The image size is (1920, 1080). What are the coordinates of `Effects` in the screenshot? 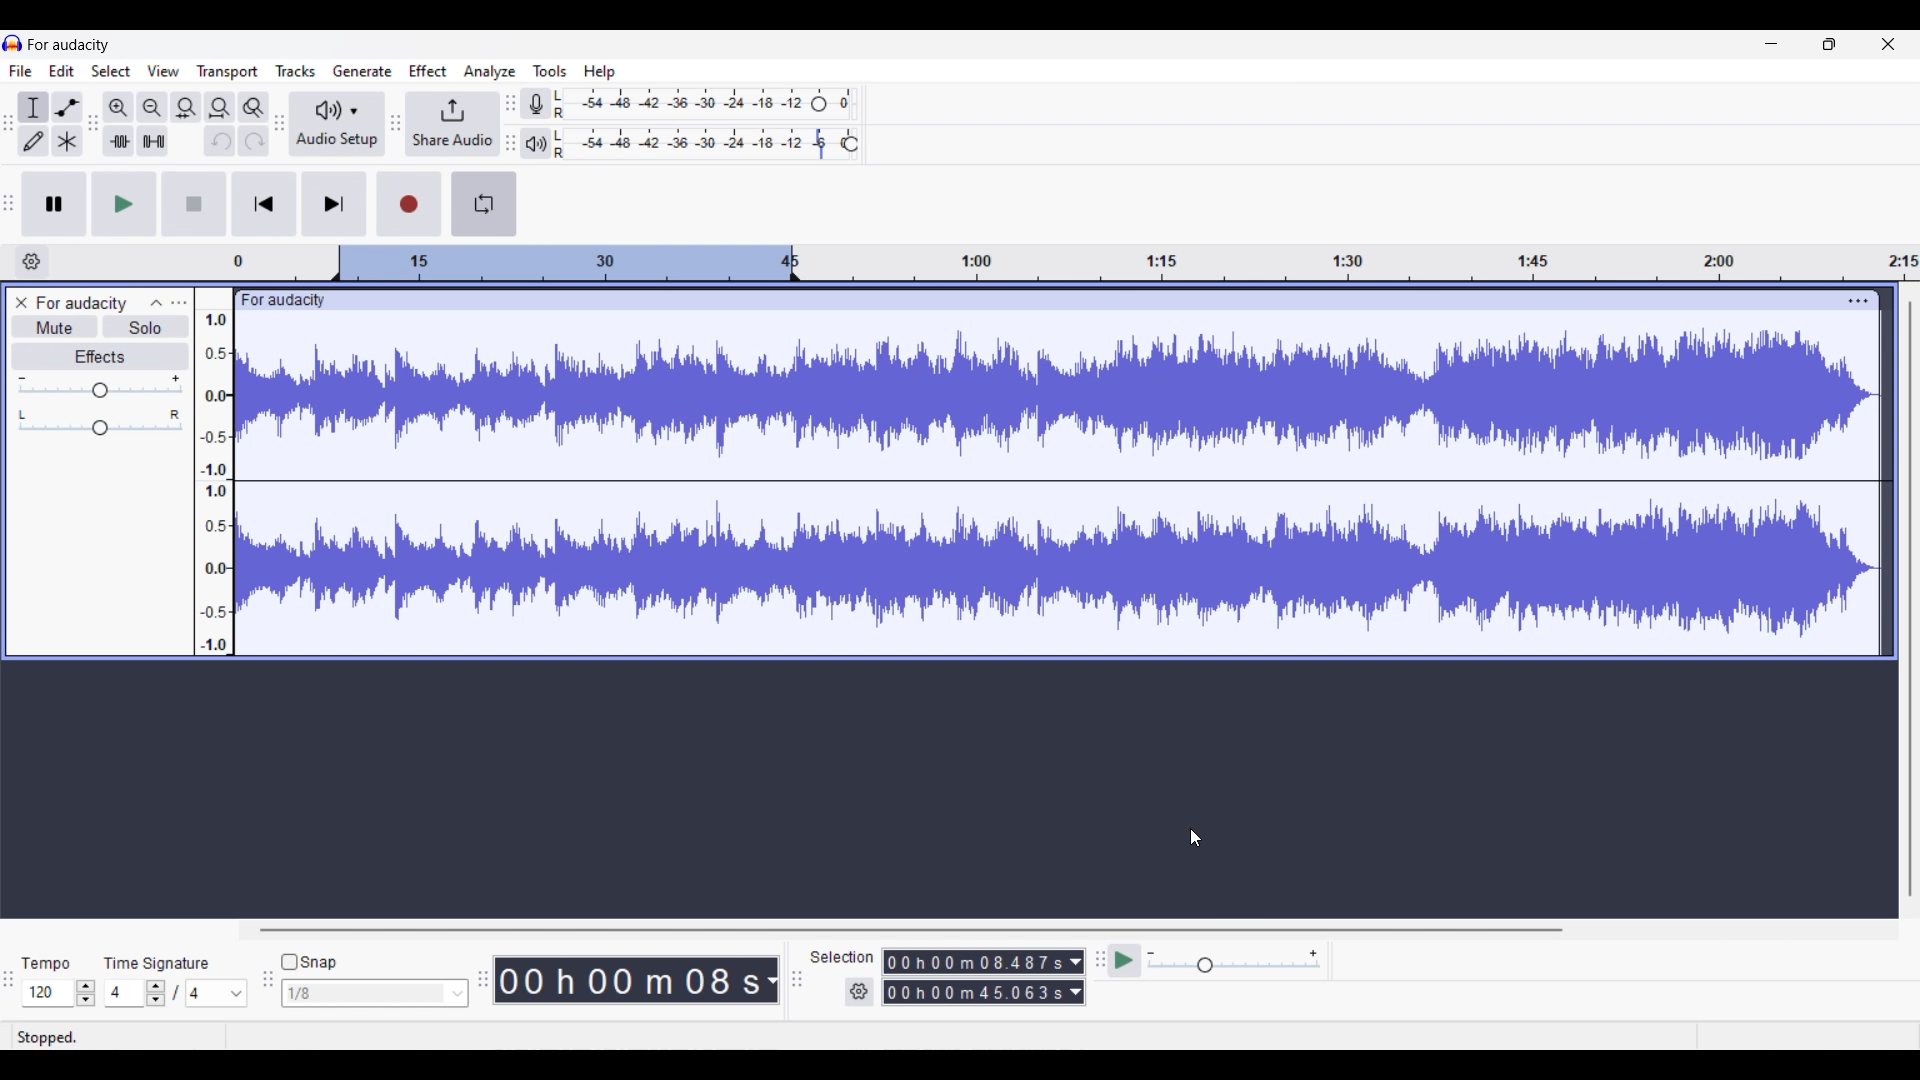 It's located at (101, 357).